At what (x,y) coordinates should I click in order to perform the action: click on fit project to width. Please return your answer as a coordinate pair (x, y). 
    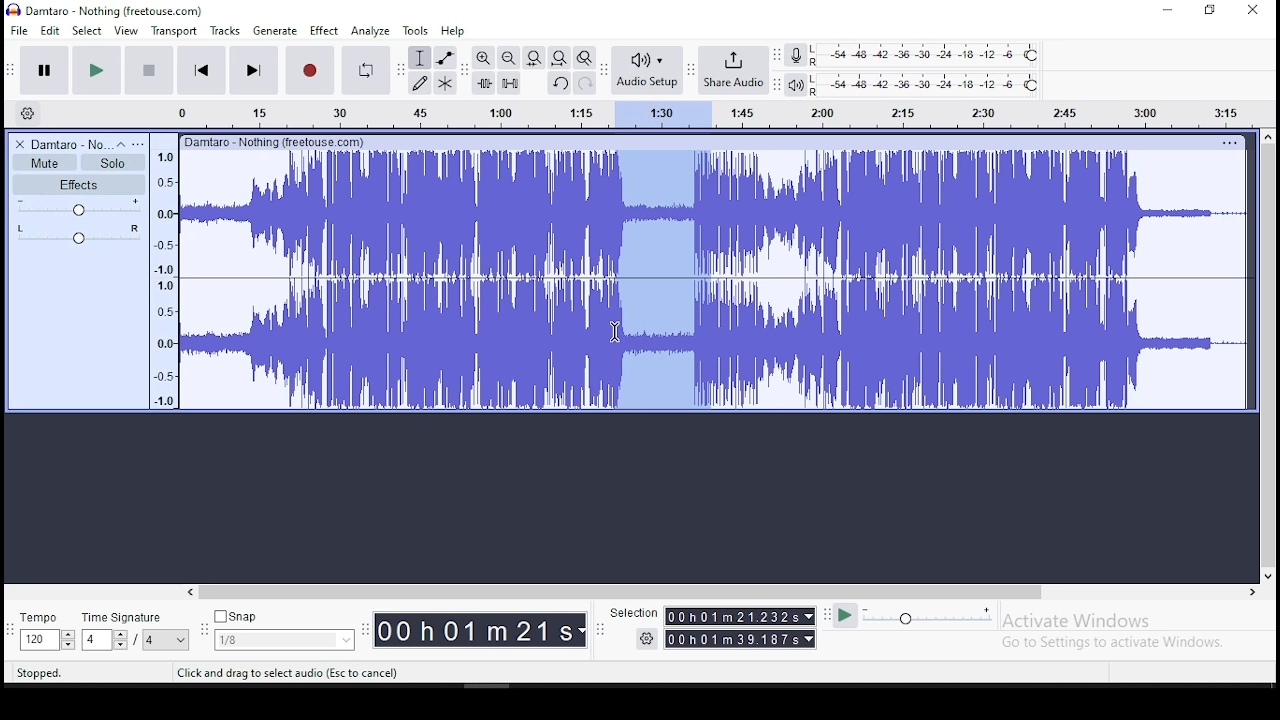
    Looking at the image, I should click on (559, 57).